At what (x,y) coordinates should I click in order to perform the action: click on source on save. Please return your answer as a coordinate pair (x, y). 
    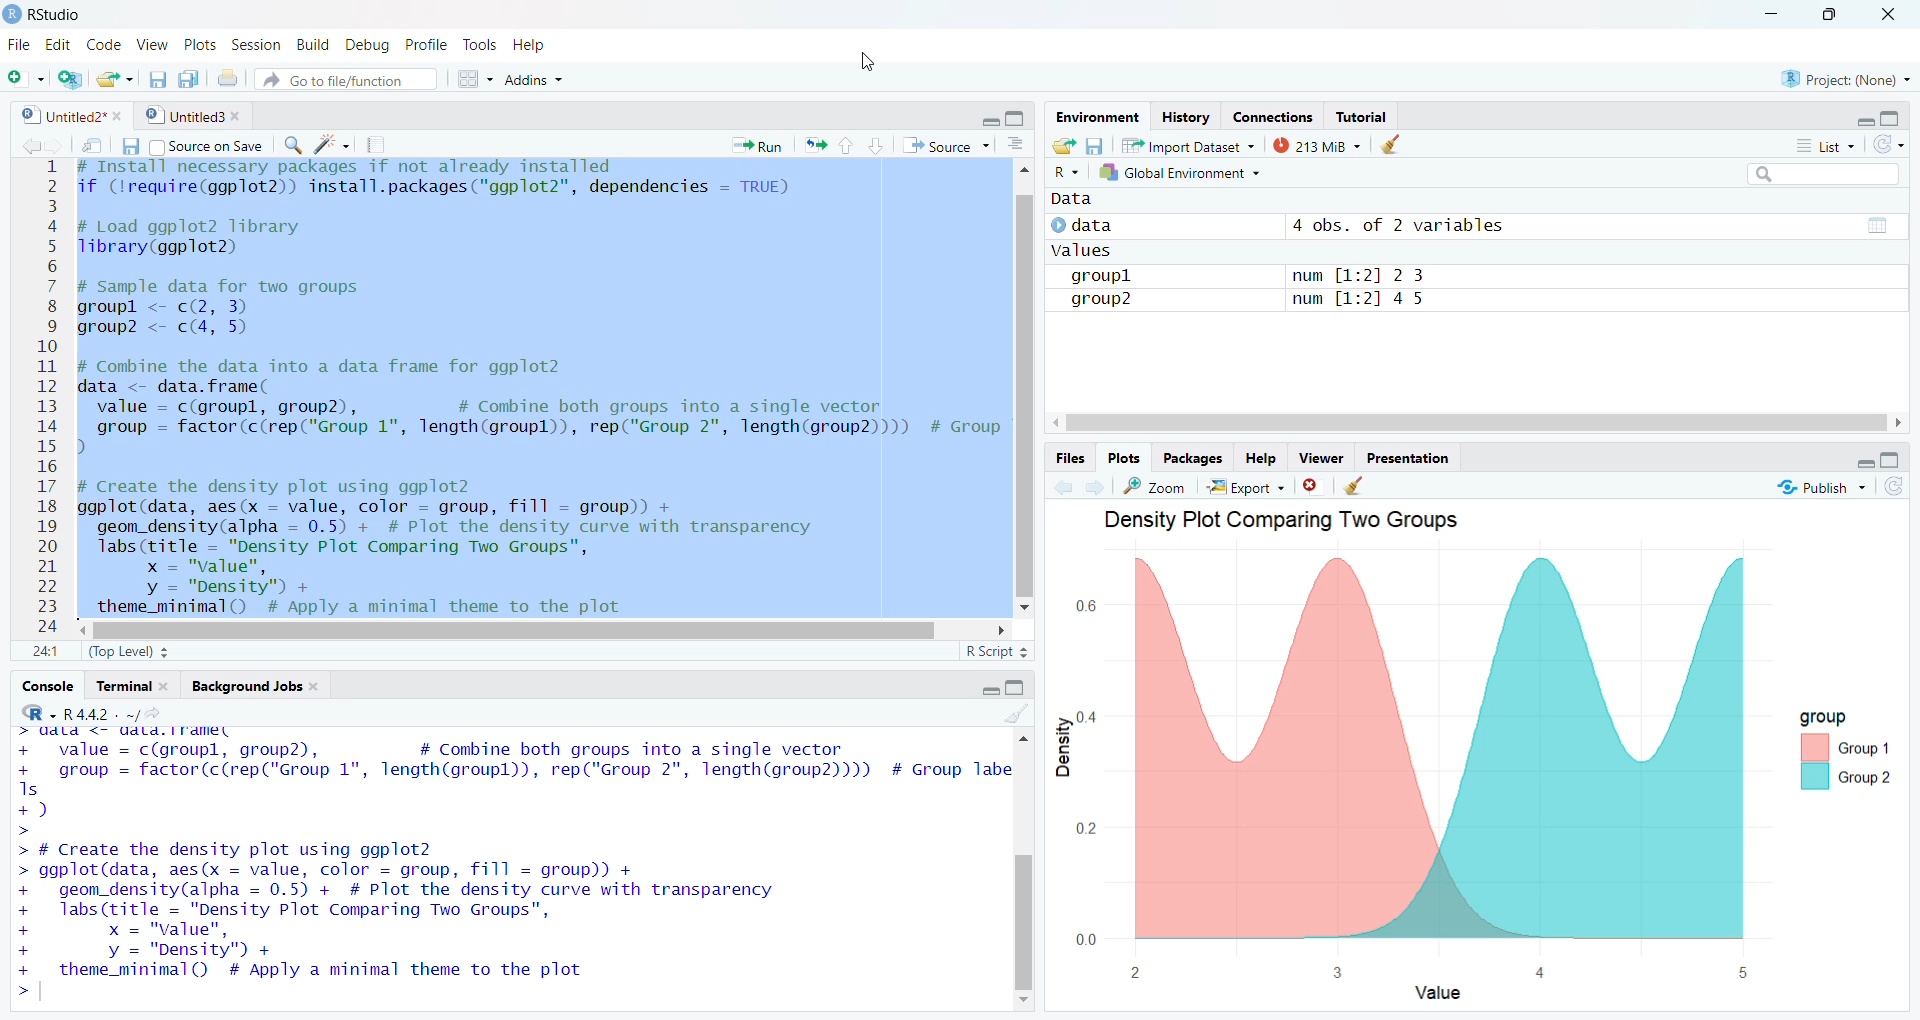
    Looking at the image, I should click on (208, 146).